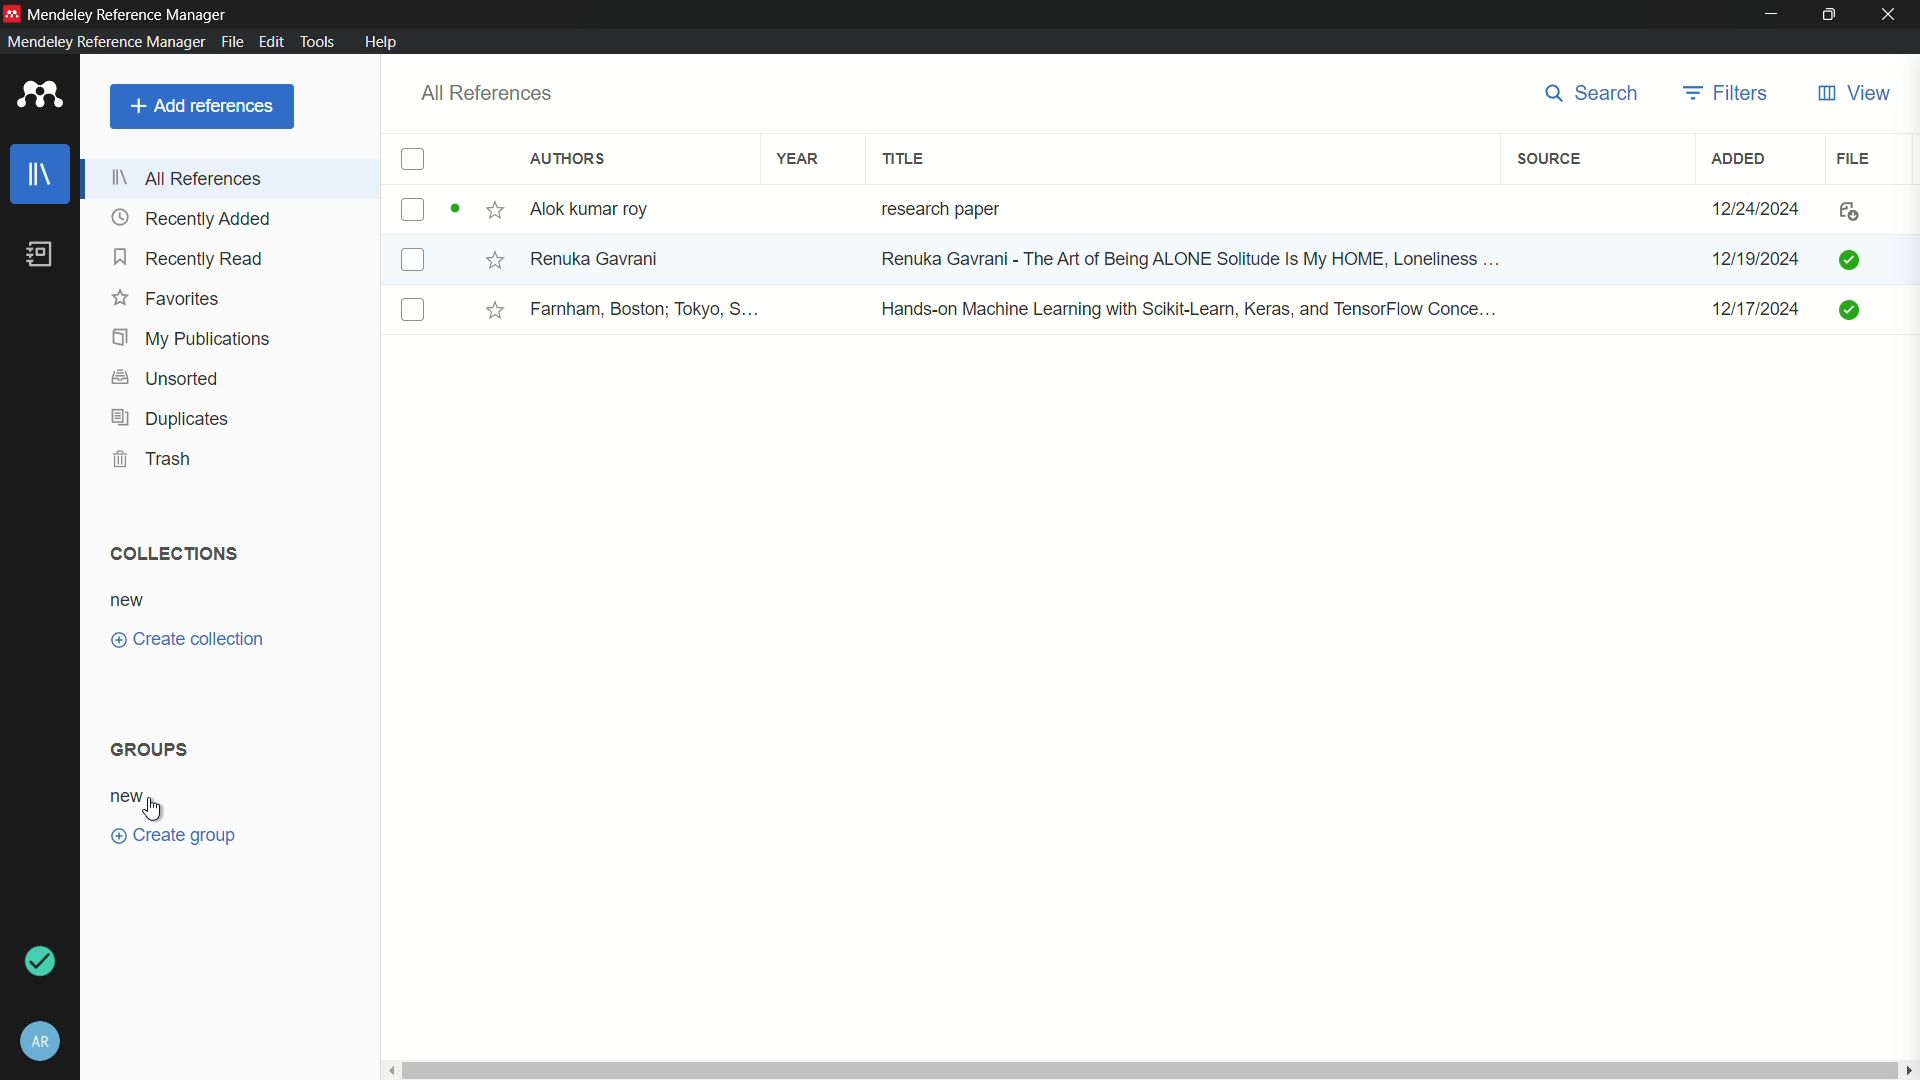  What do you see at coordinates (178, 838) in the screenshot?
I see `create group` at bounding box center [178, 838].